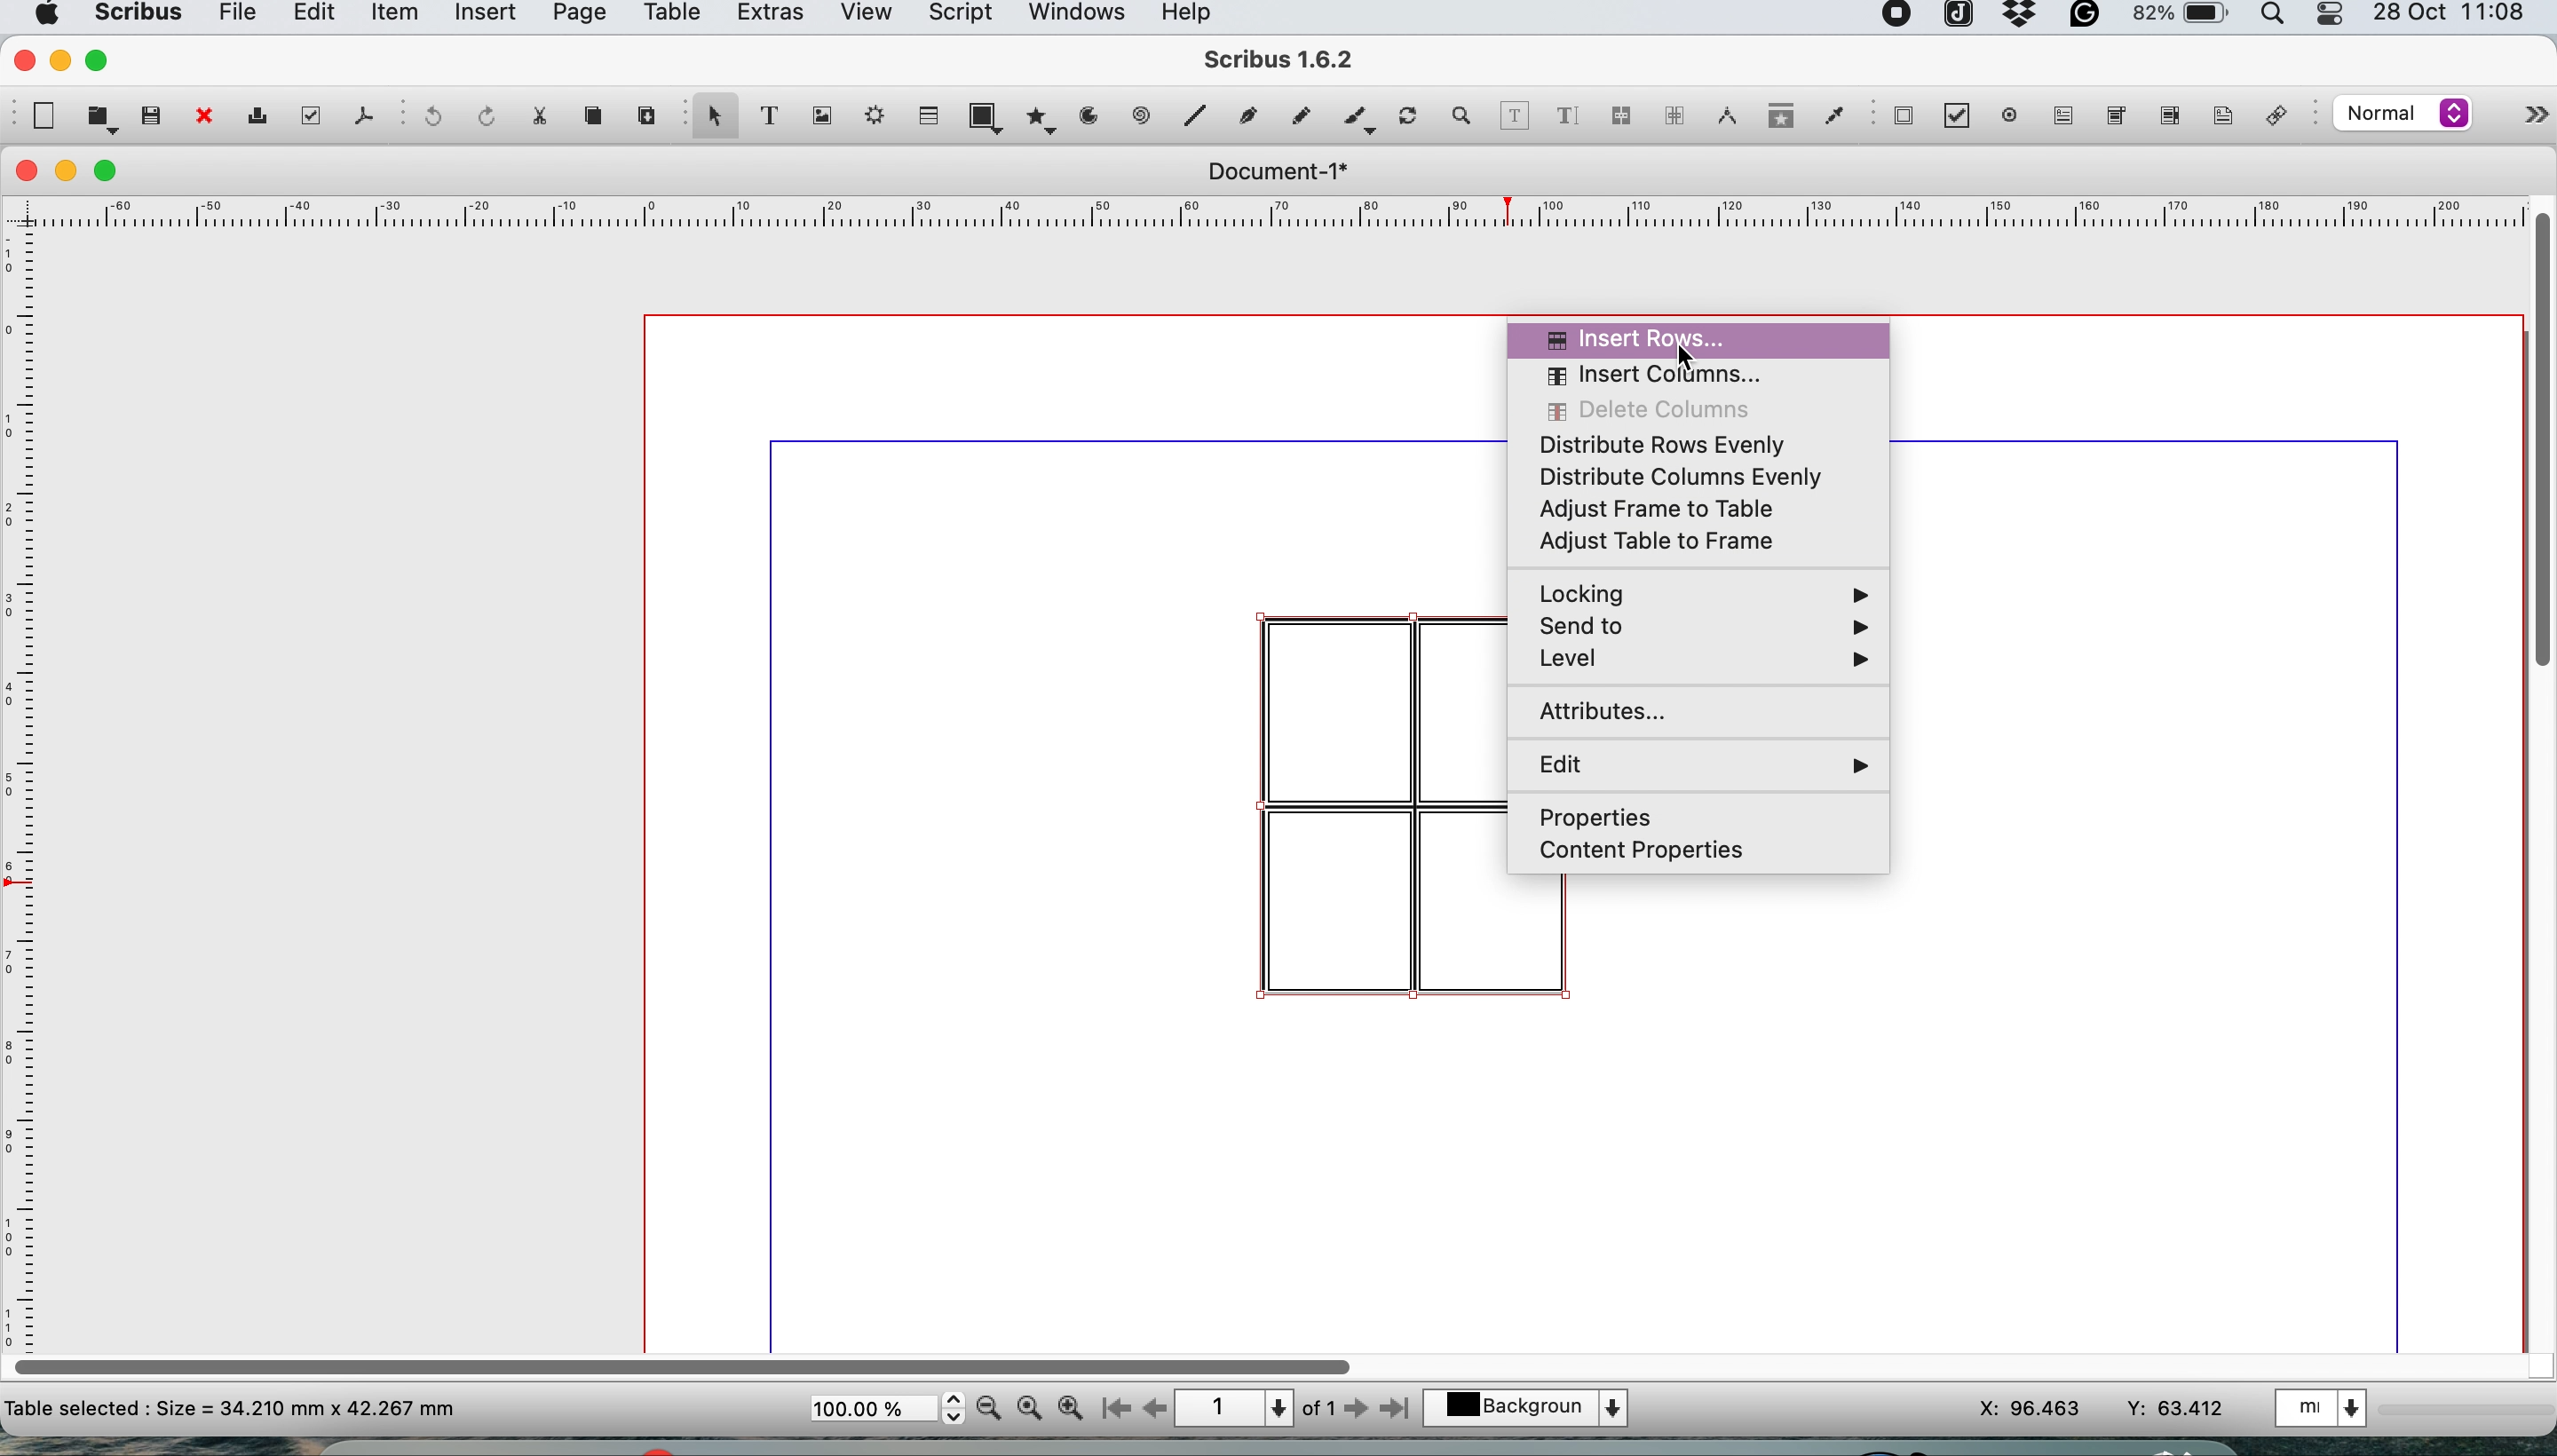 The width and height of the screenshot is (2557, 1456). What do you see at coordinates (1708, 594) in the screenshot?
I see `locking` at bounding box center [1708, 594].